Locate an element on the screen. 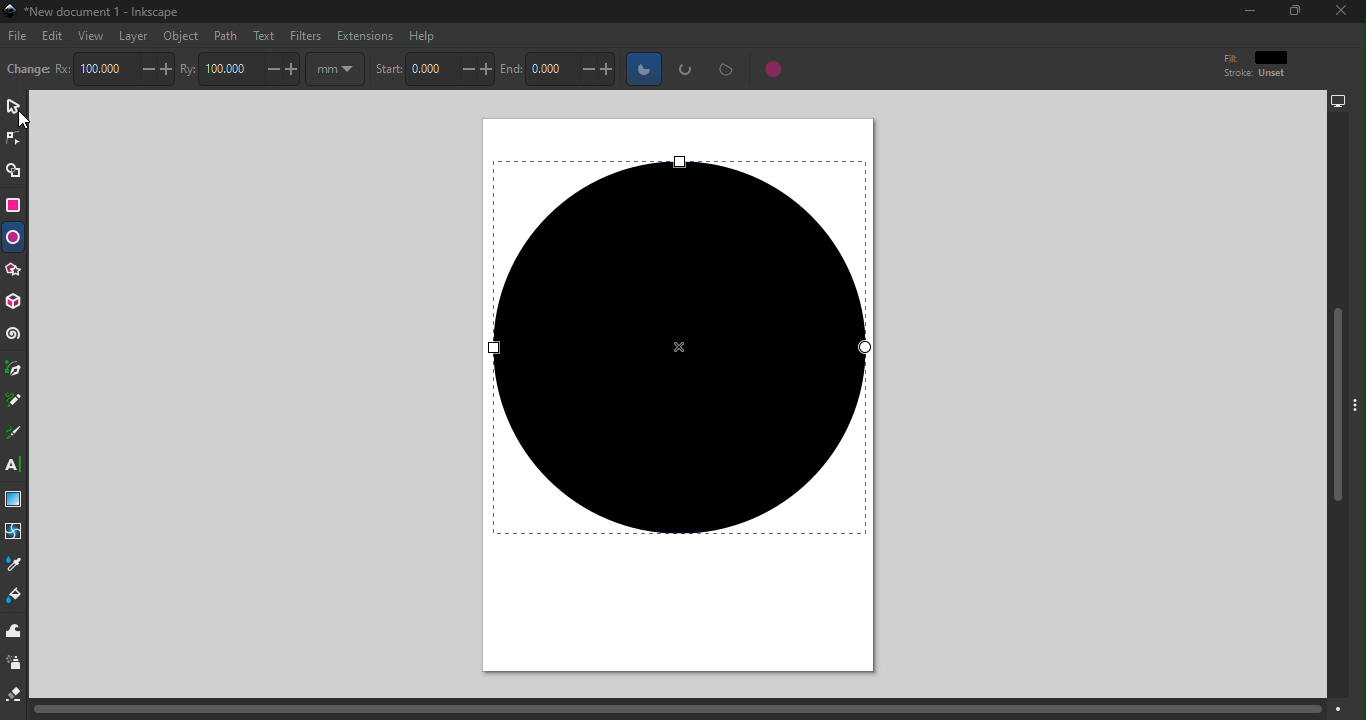 The image size is (1366, 720). Make the shape whole ellipse is located at coordinates (773, 71).